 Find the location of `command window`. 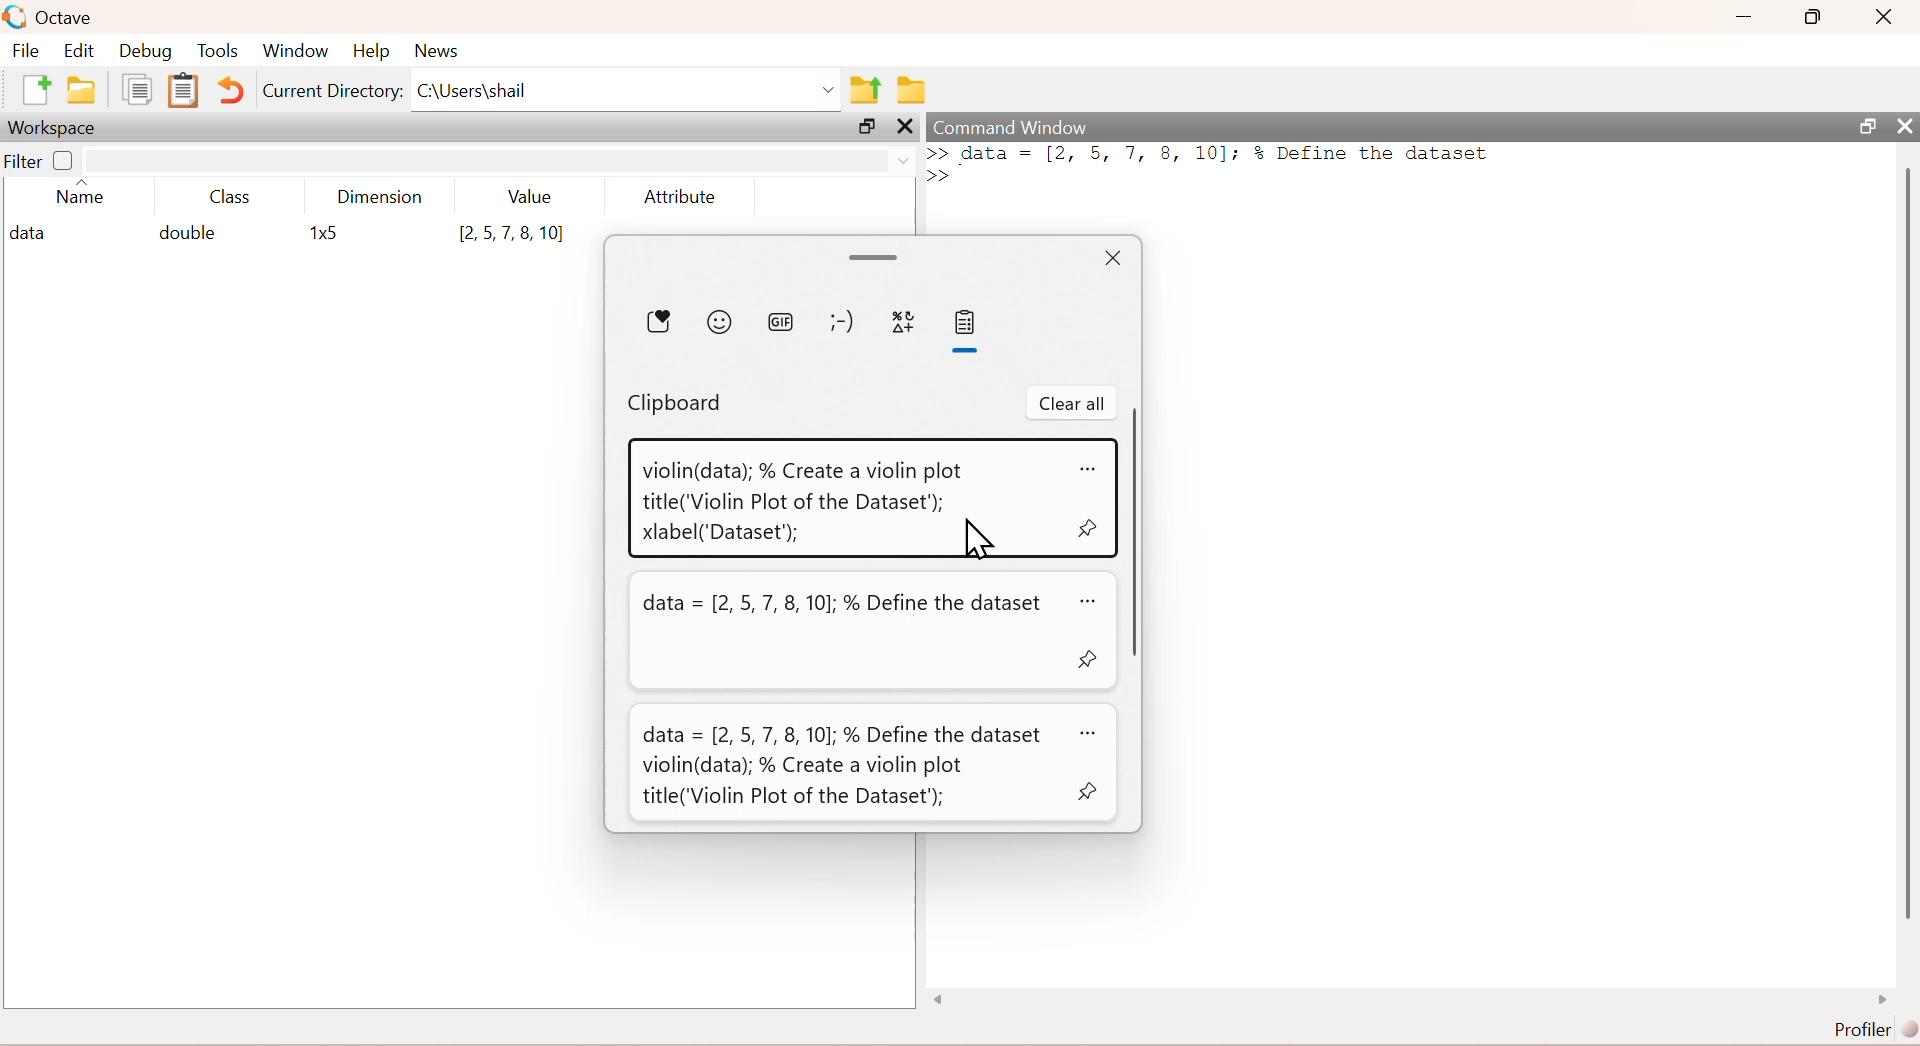

command window is located at coordinates (1013, 127).